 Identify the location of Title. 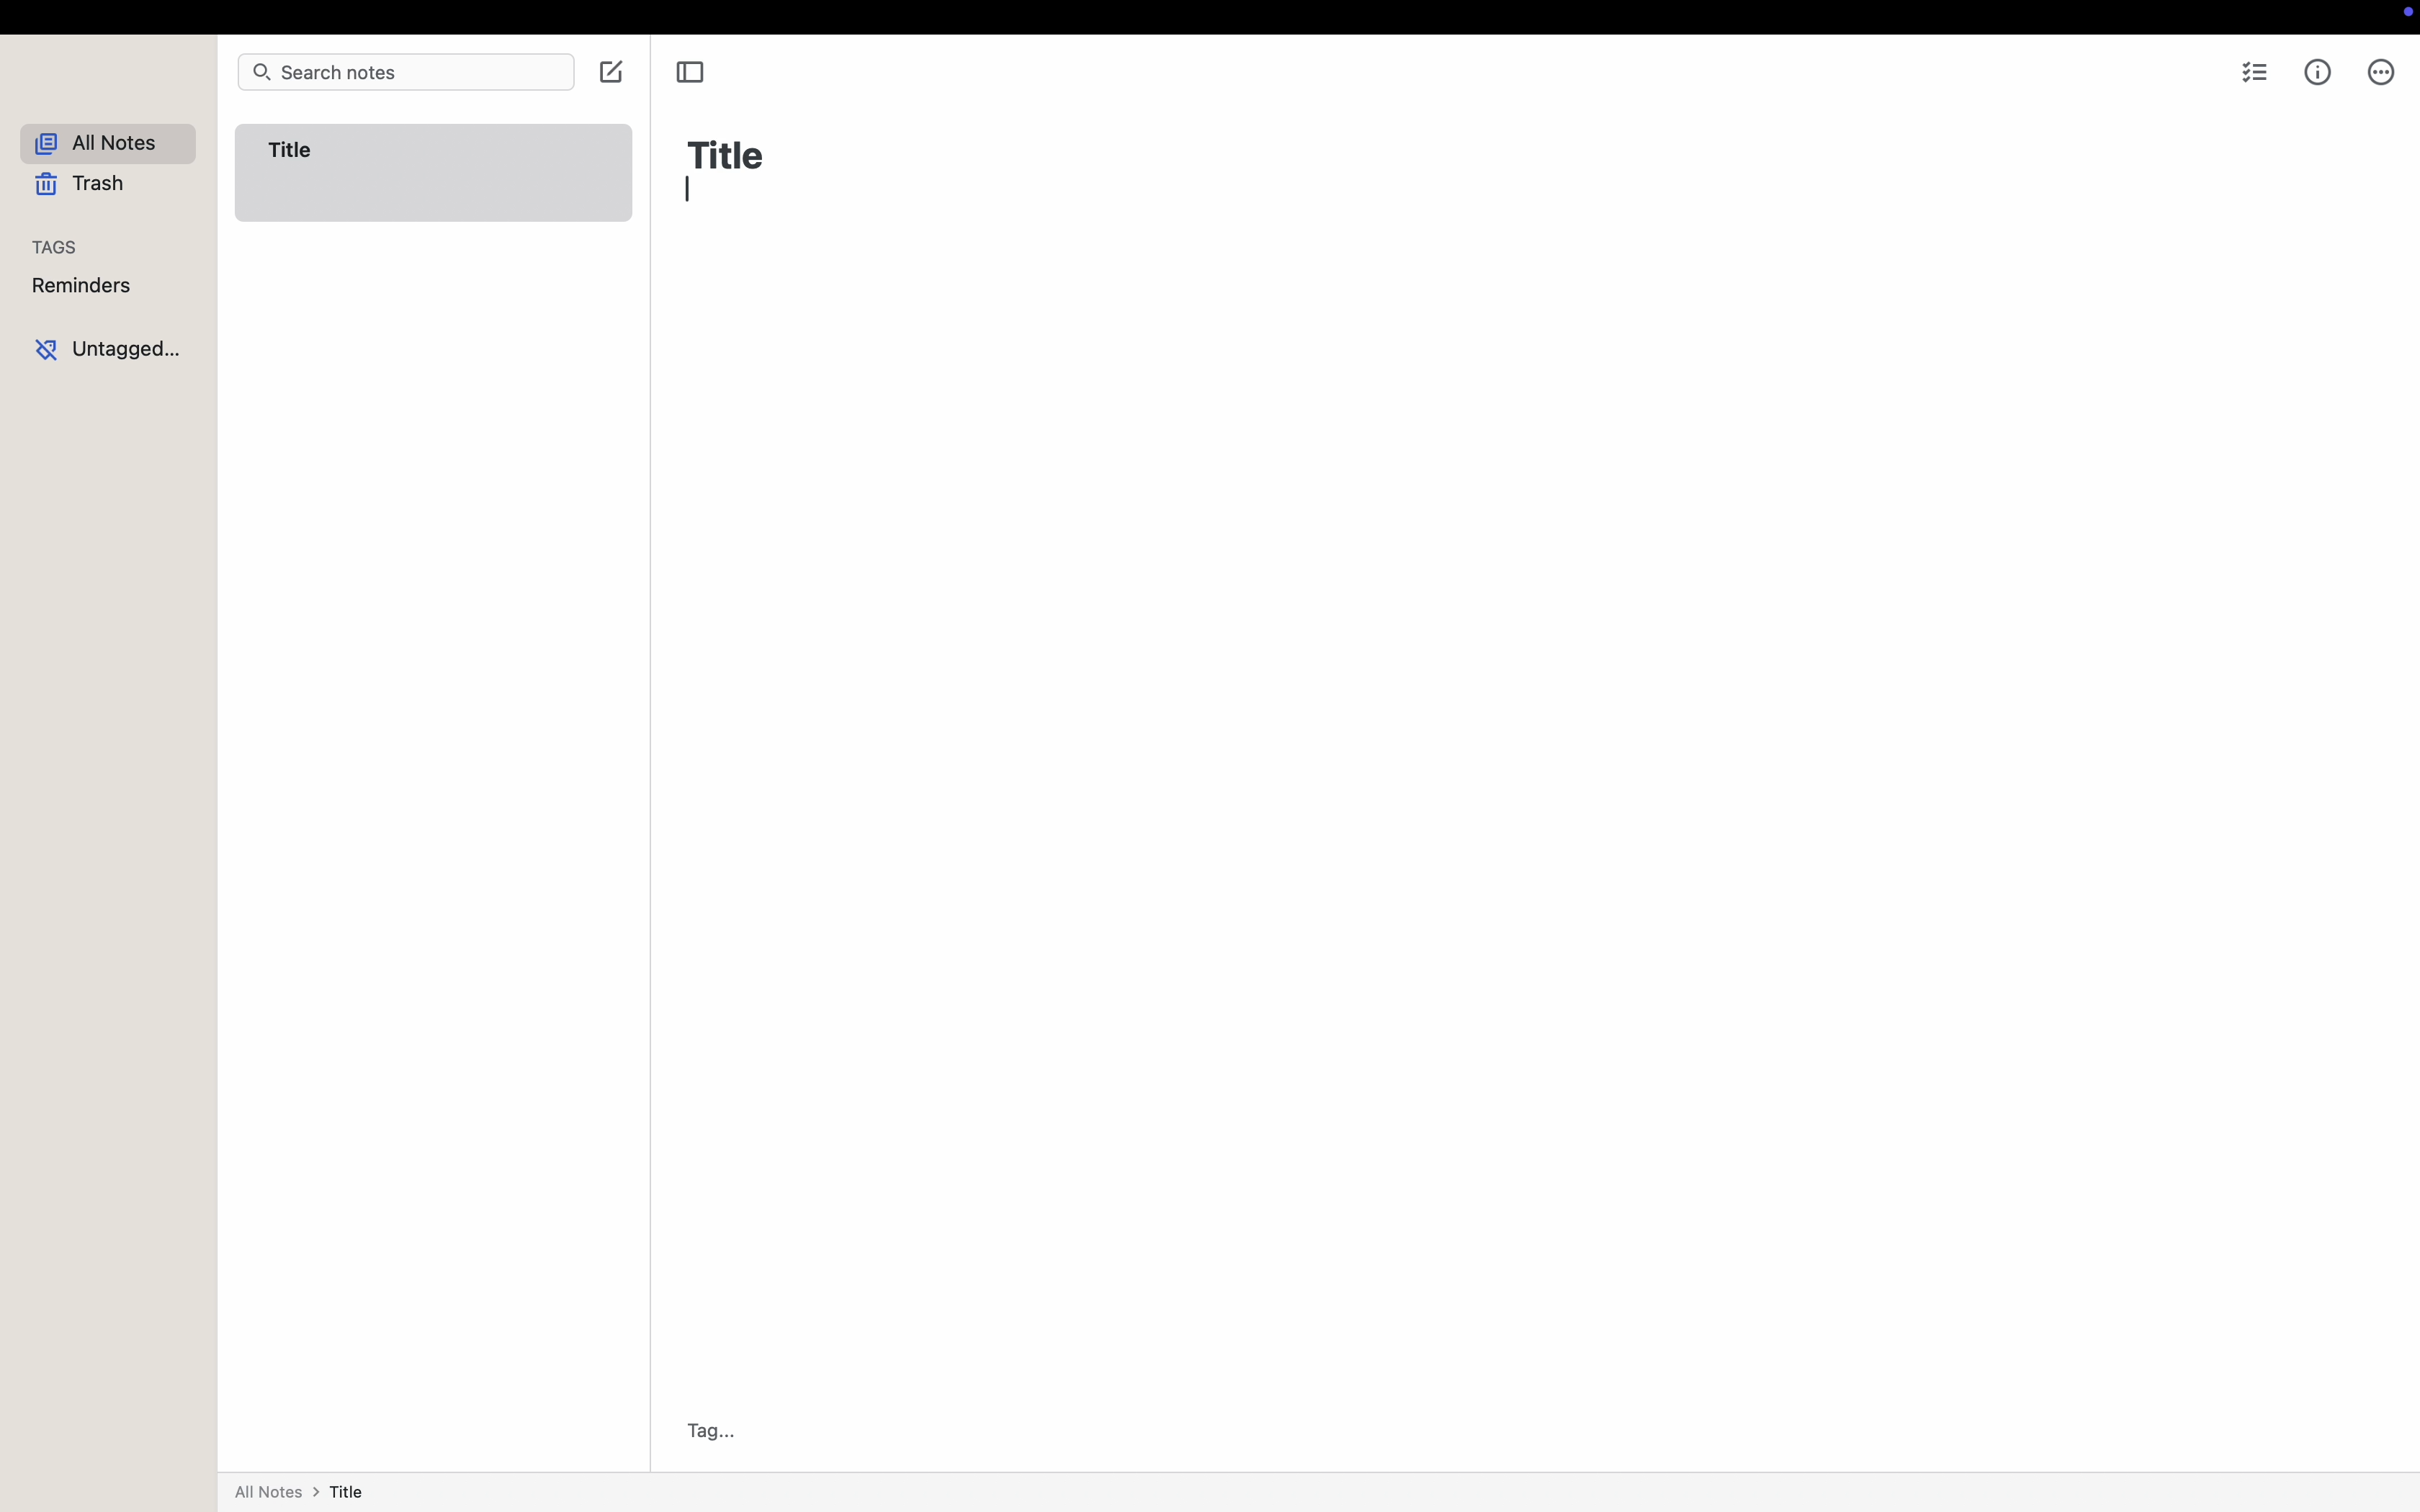
(434, 173).